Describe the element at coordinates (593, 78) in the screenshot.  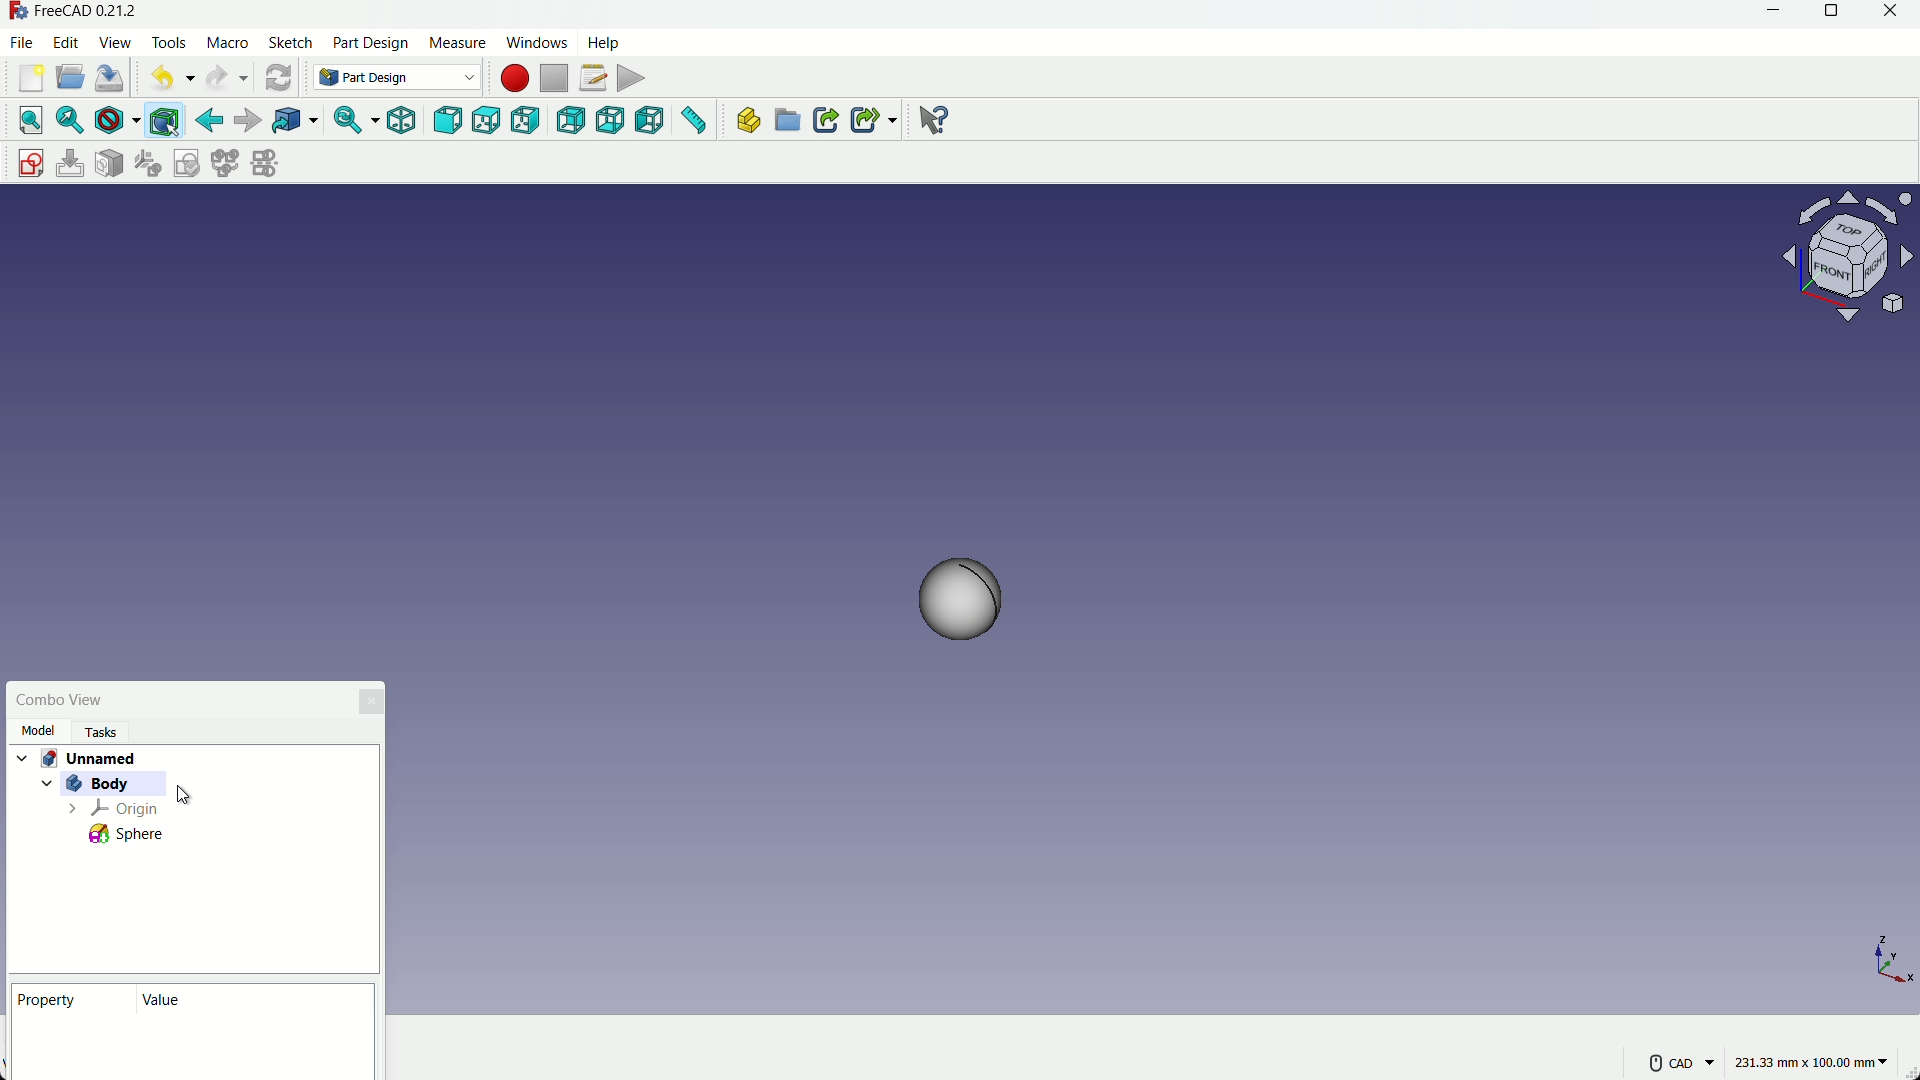
I see `macros settings` at that location.